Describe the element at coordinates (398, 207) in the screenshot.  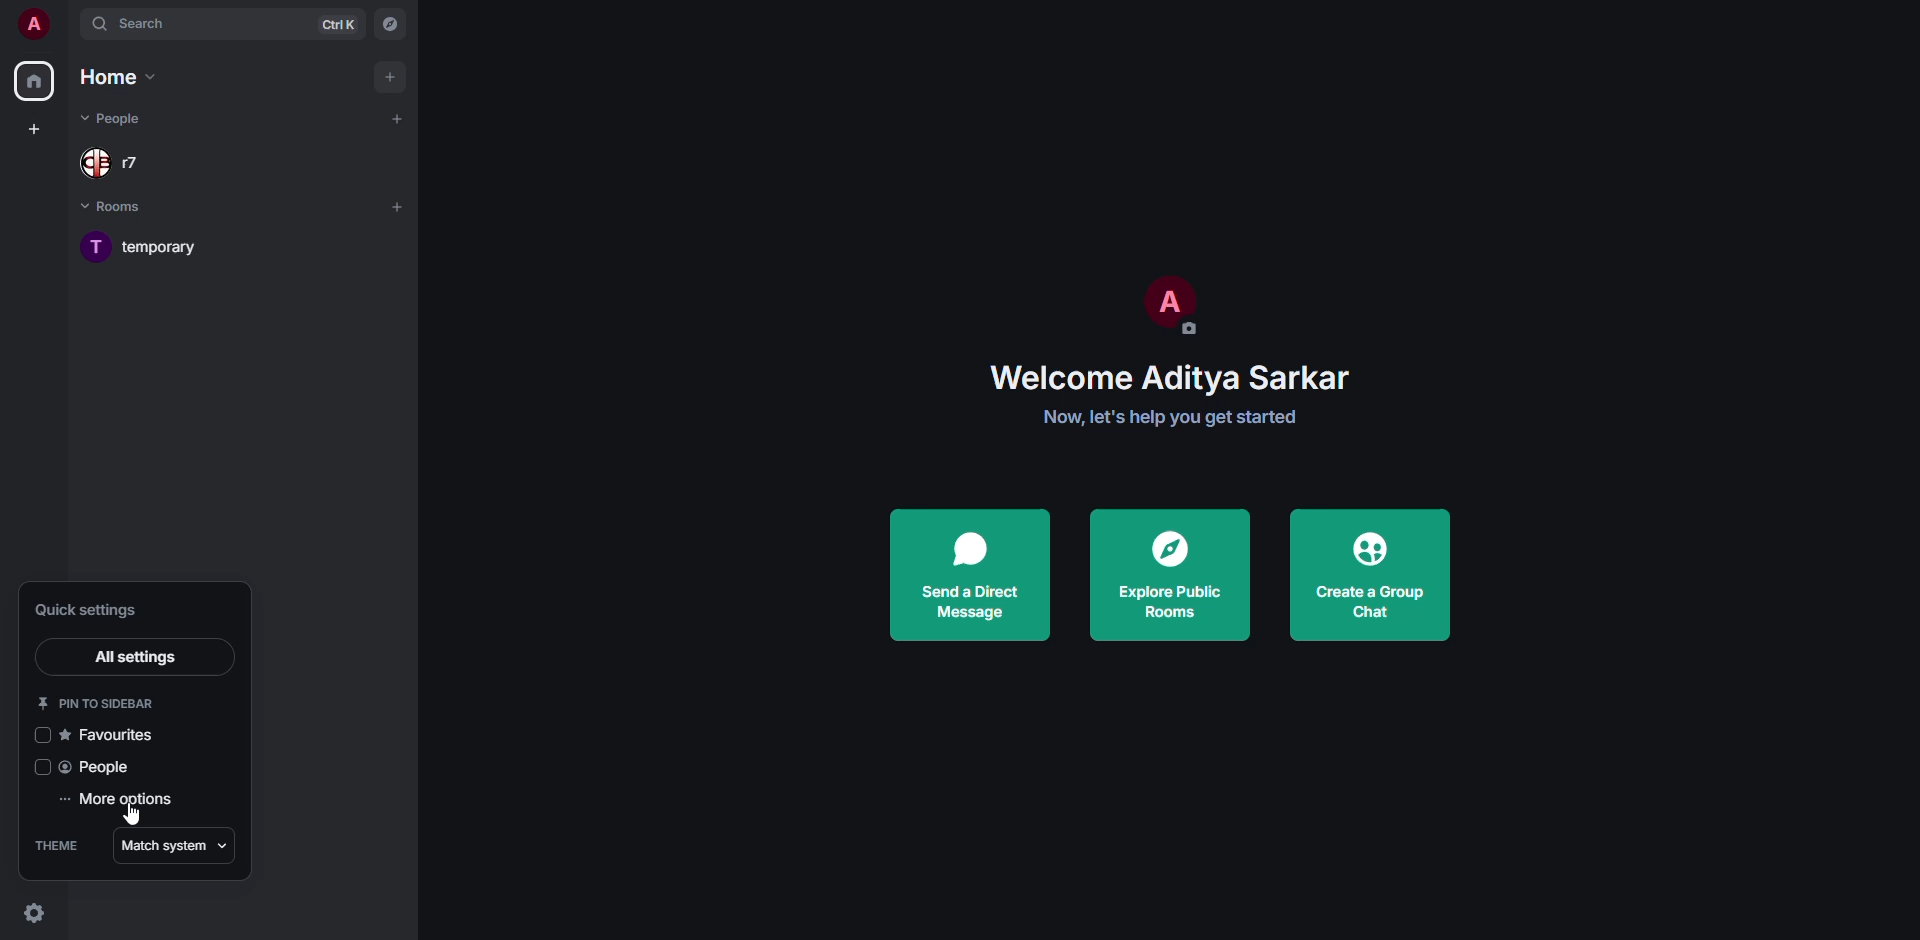
I see `add` at that location.